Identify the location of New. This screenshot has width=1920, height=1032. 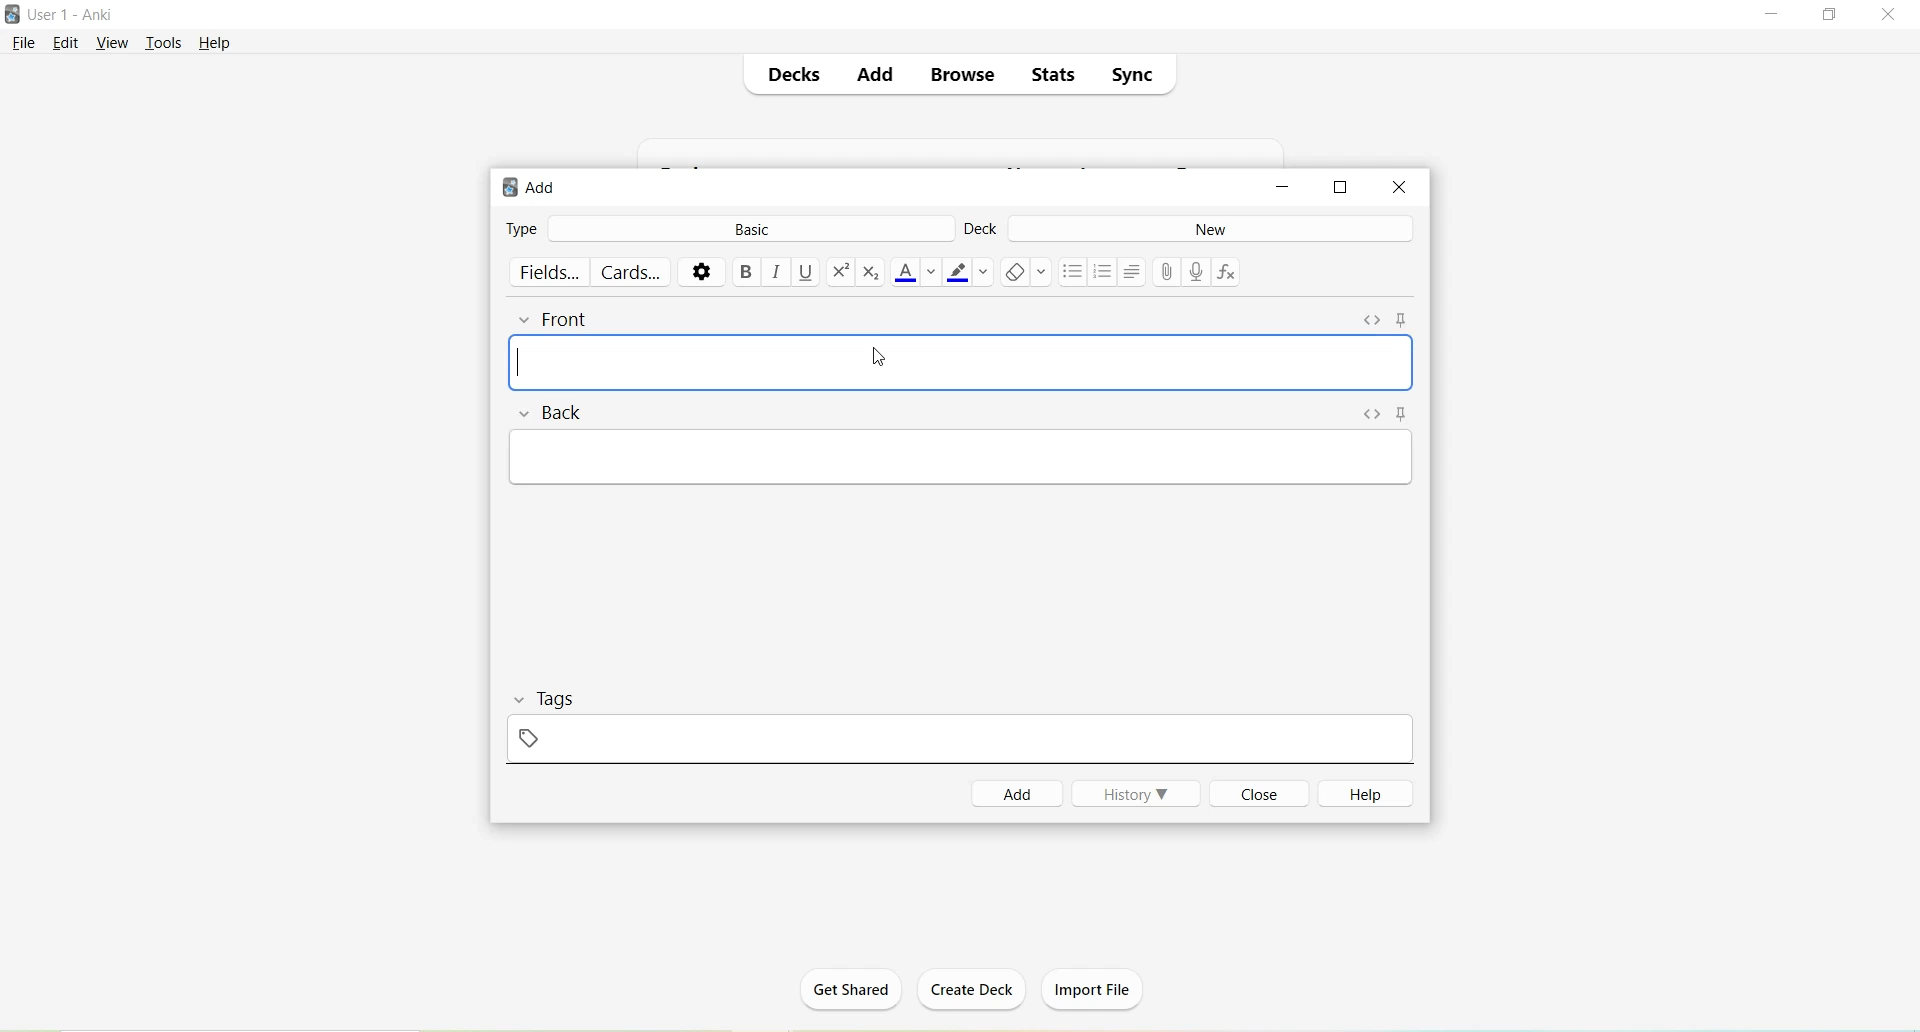
(1211, 229).